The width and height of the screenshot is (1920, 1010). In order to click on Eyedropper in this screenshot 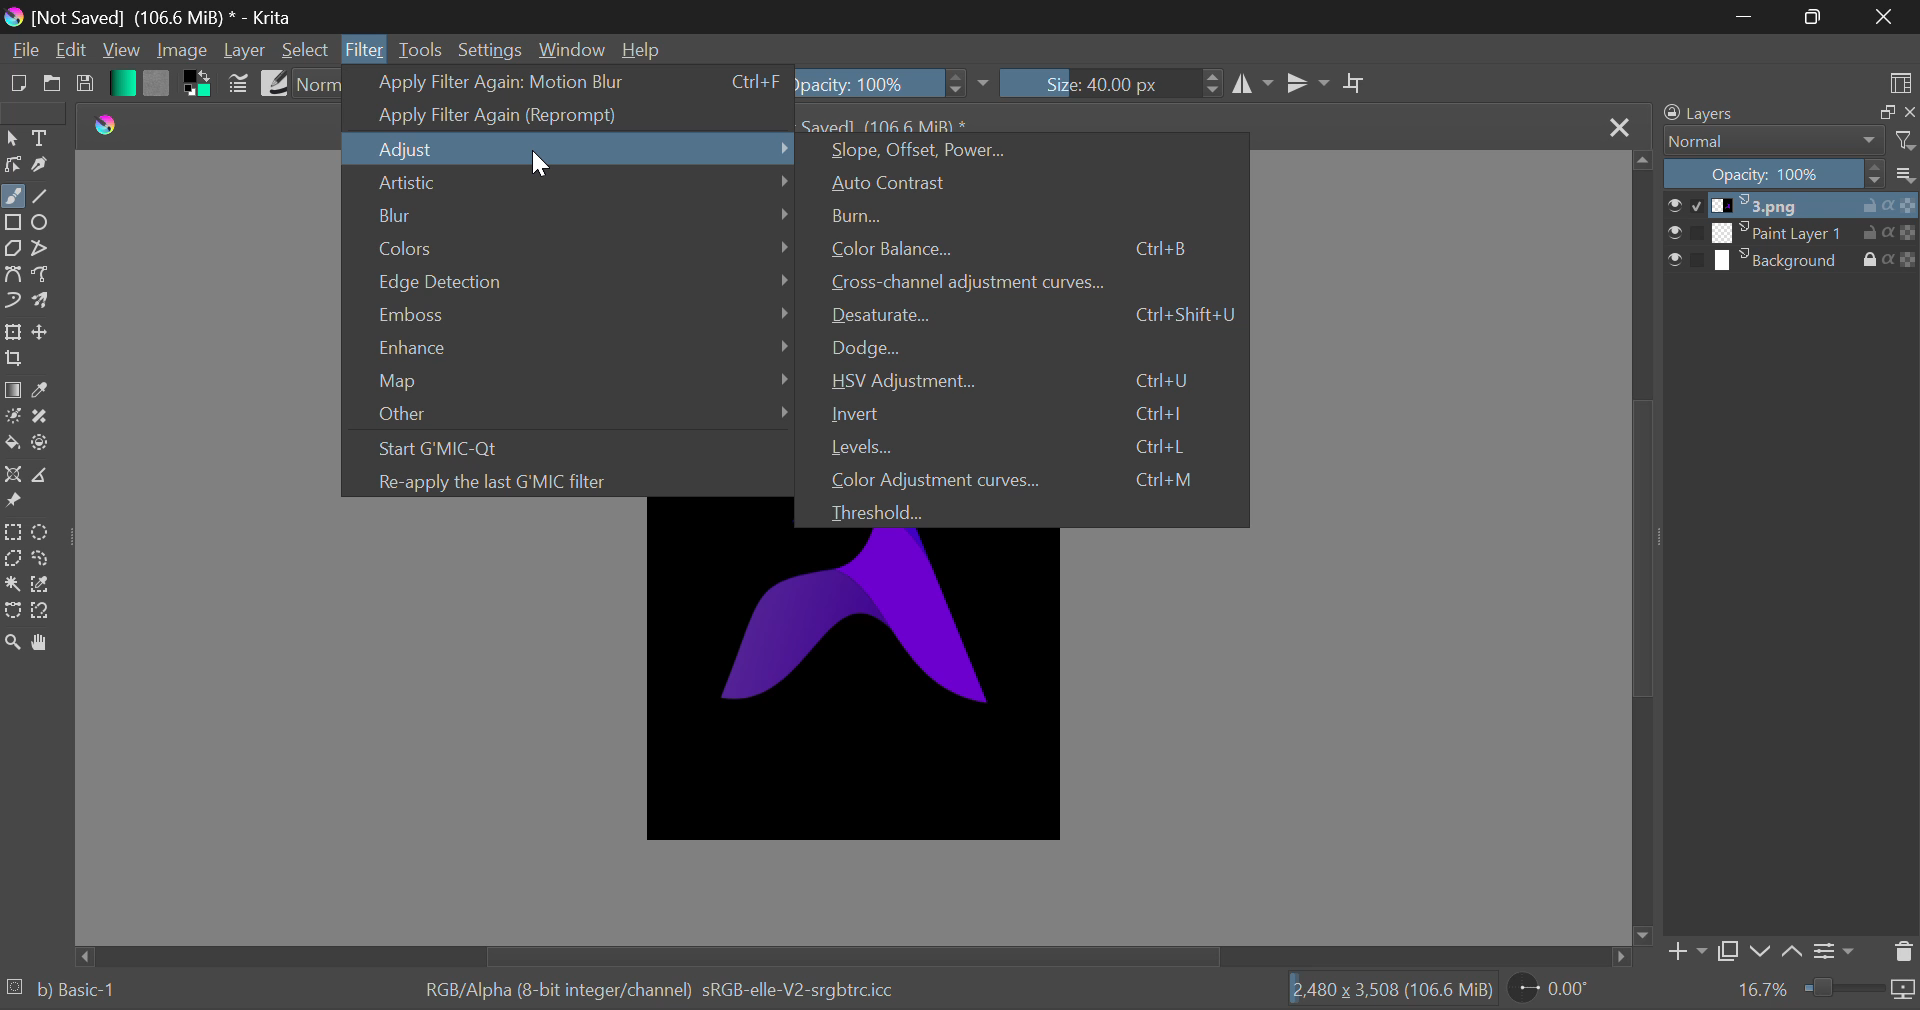, I will do `click(46, 391)`.